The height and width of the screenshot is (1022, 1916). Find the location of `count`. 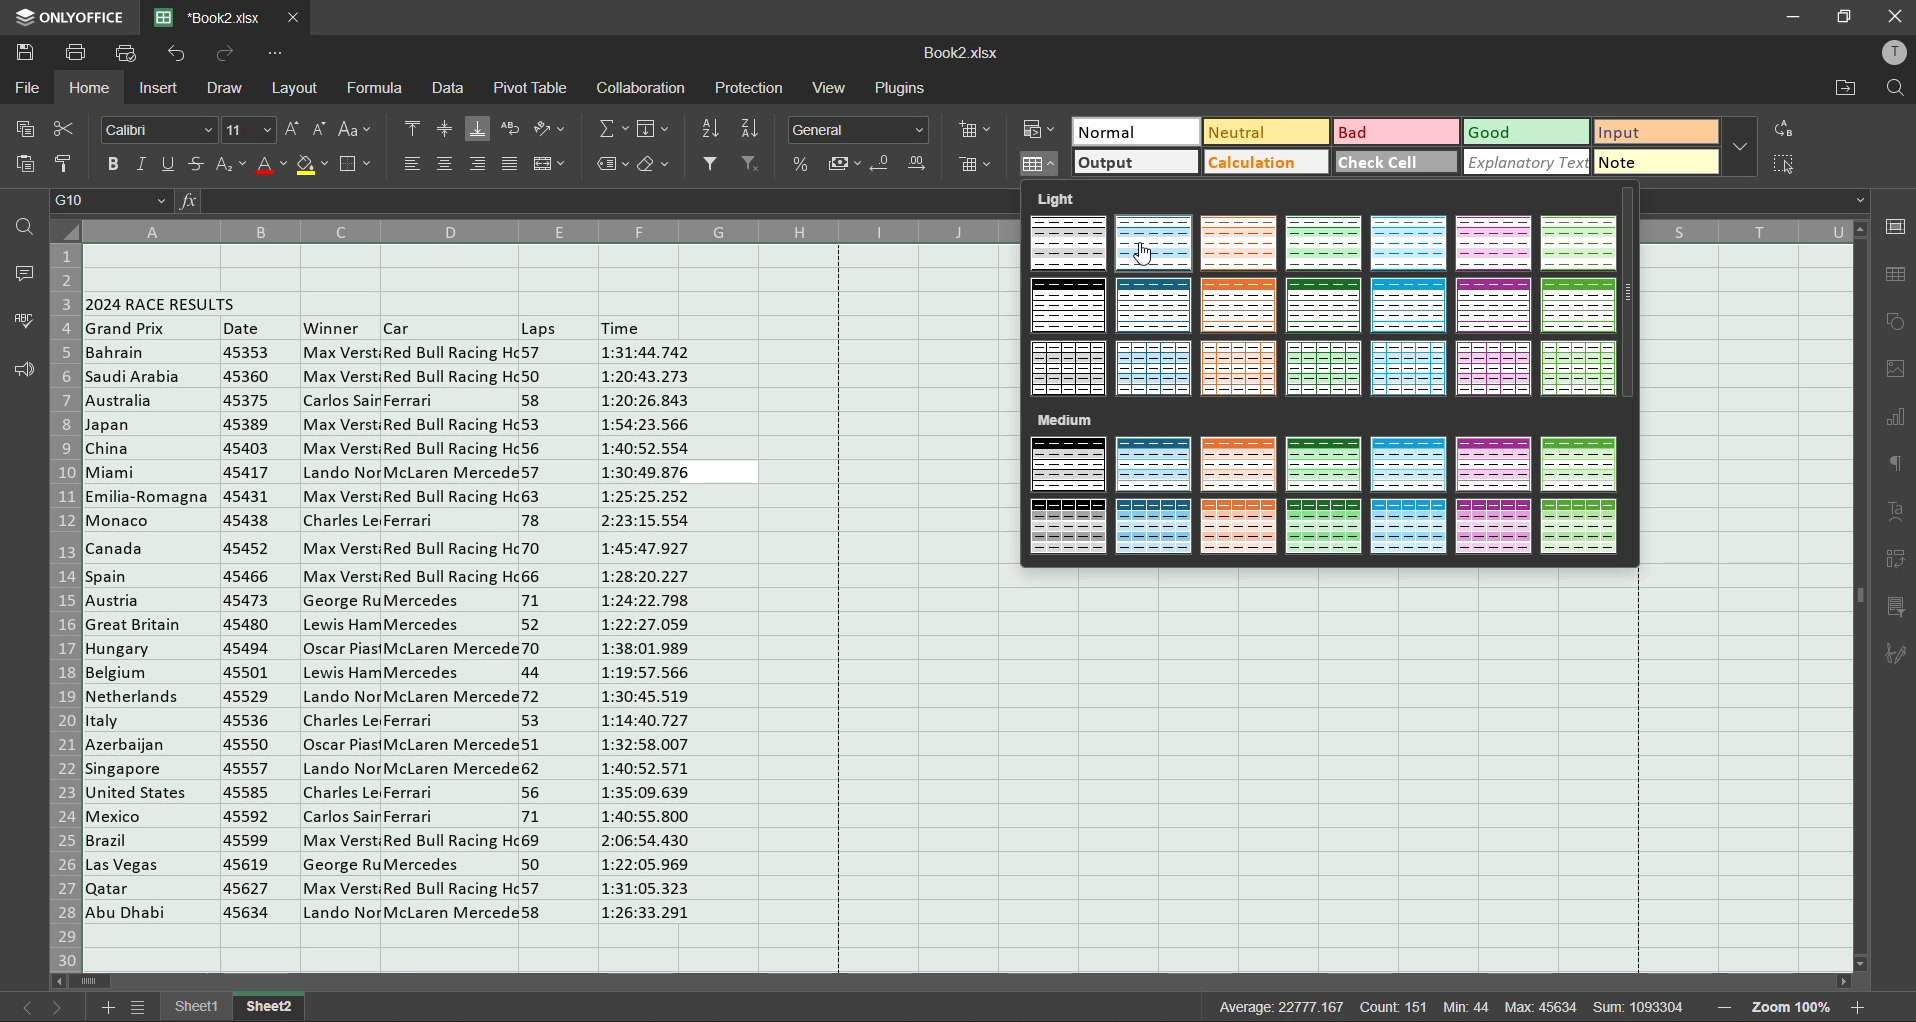

count is located at coordinates (1396, 1005).